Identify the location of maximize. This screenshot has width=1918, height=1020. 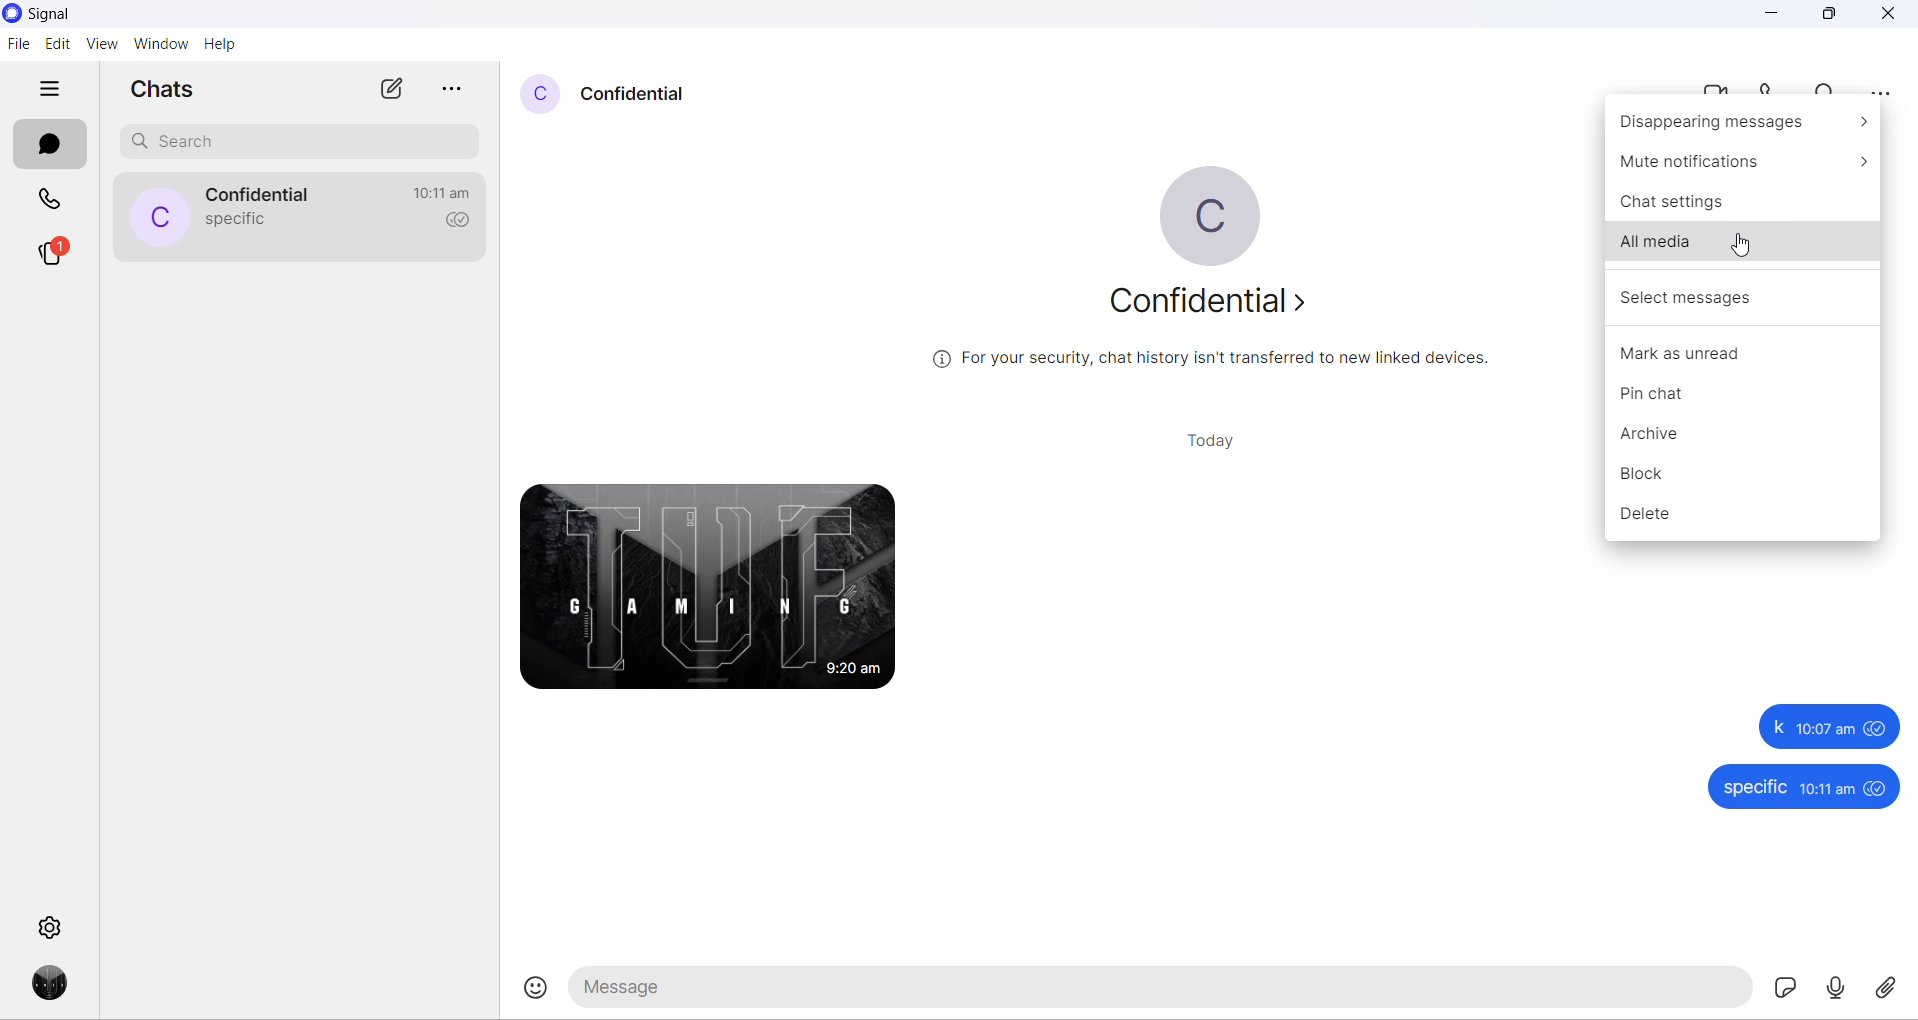
(1828, 17).